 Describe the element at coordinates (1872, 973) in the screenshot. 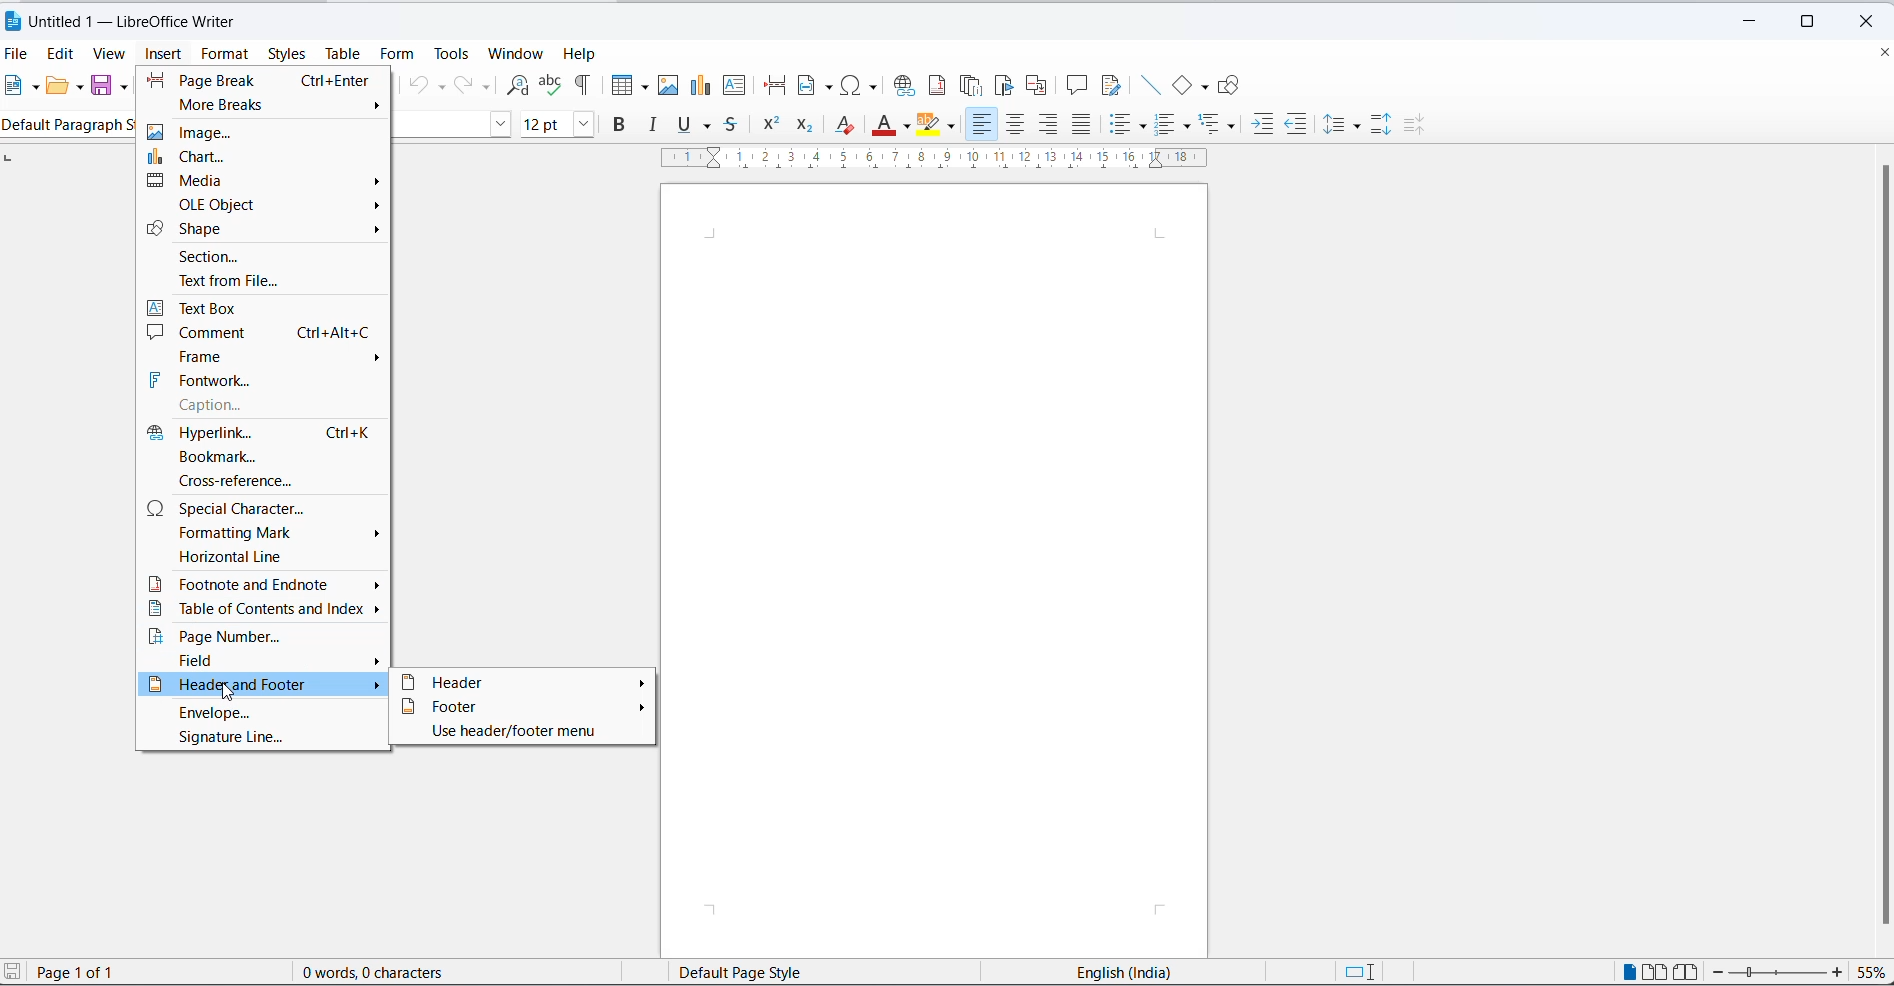

I see `zoom percentage` at that location.